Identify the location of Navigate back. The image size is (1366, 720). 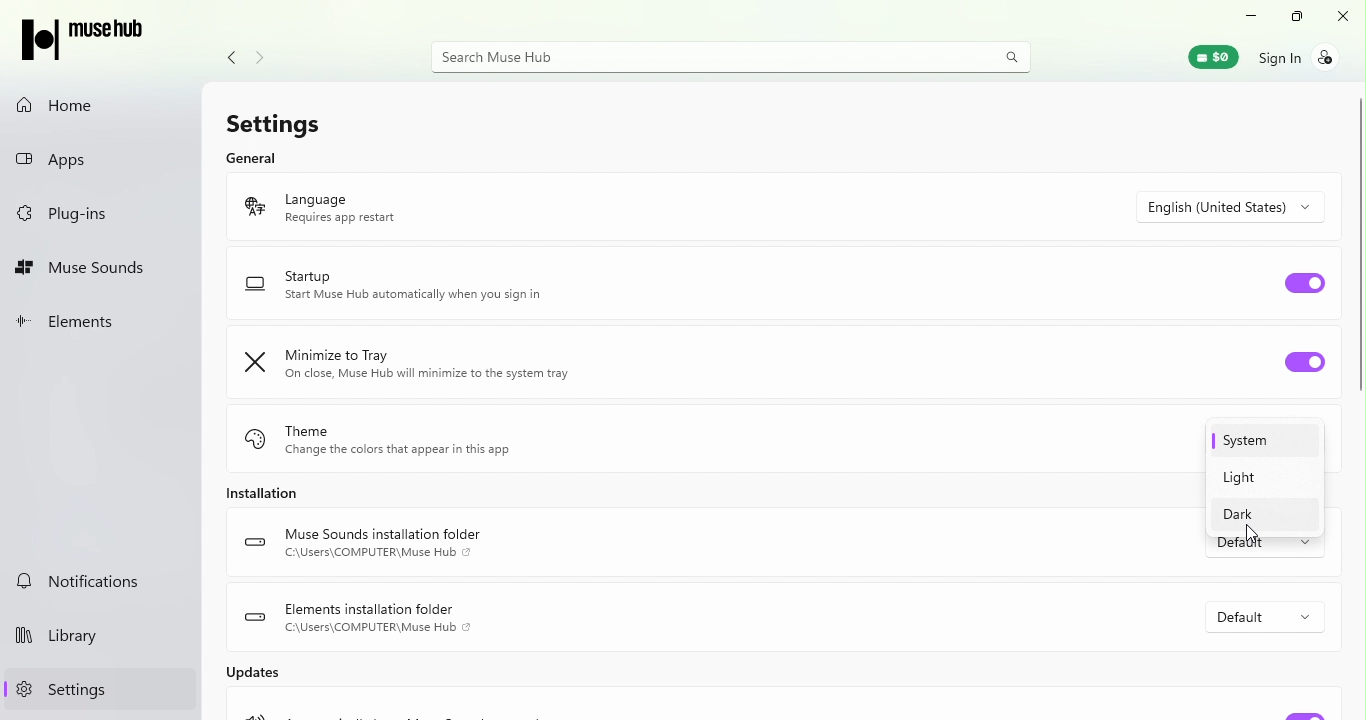
(226, 57).